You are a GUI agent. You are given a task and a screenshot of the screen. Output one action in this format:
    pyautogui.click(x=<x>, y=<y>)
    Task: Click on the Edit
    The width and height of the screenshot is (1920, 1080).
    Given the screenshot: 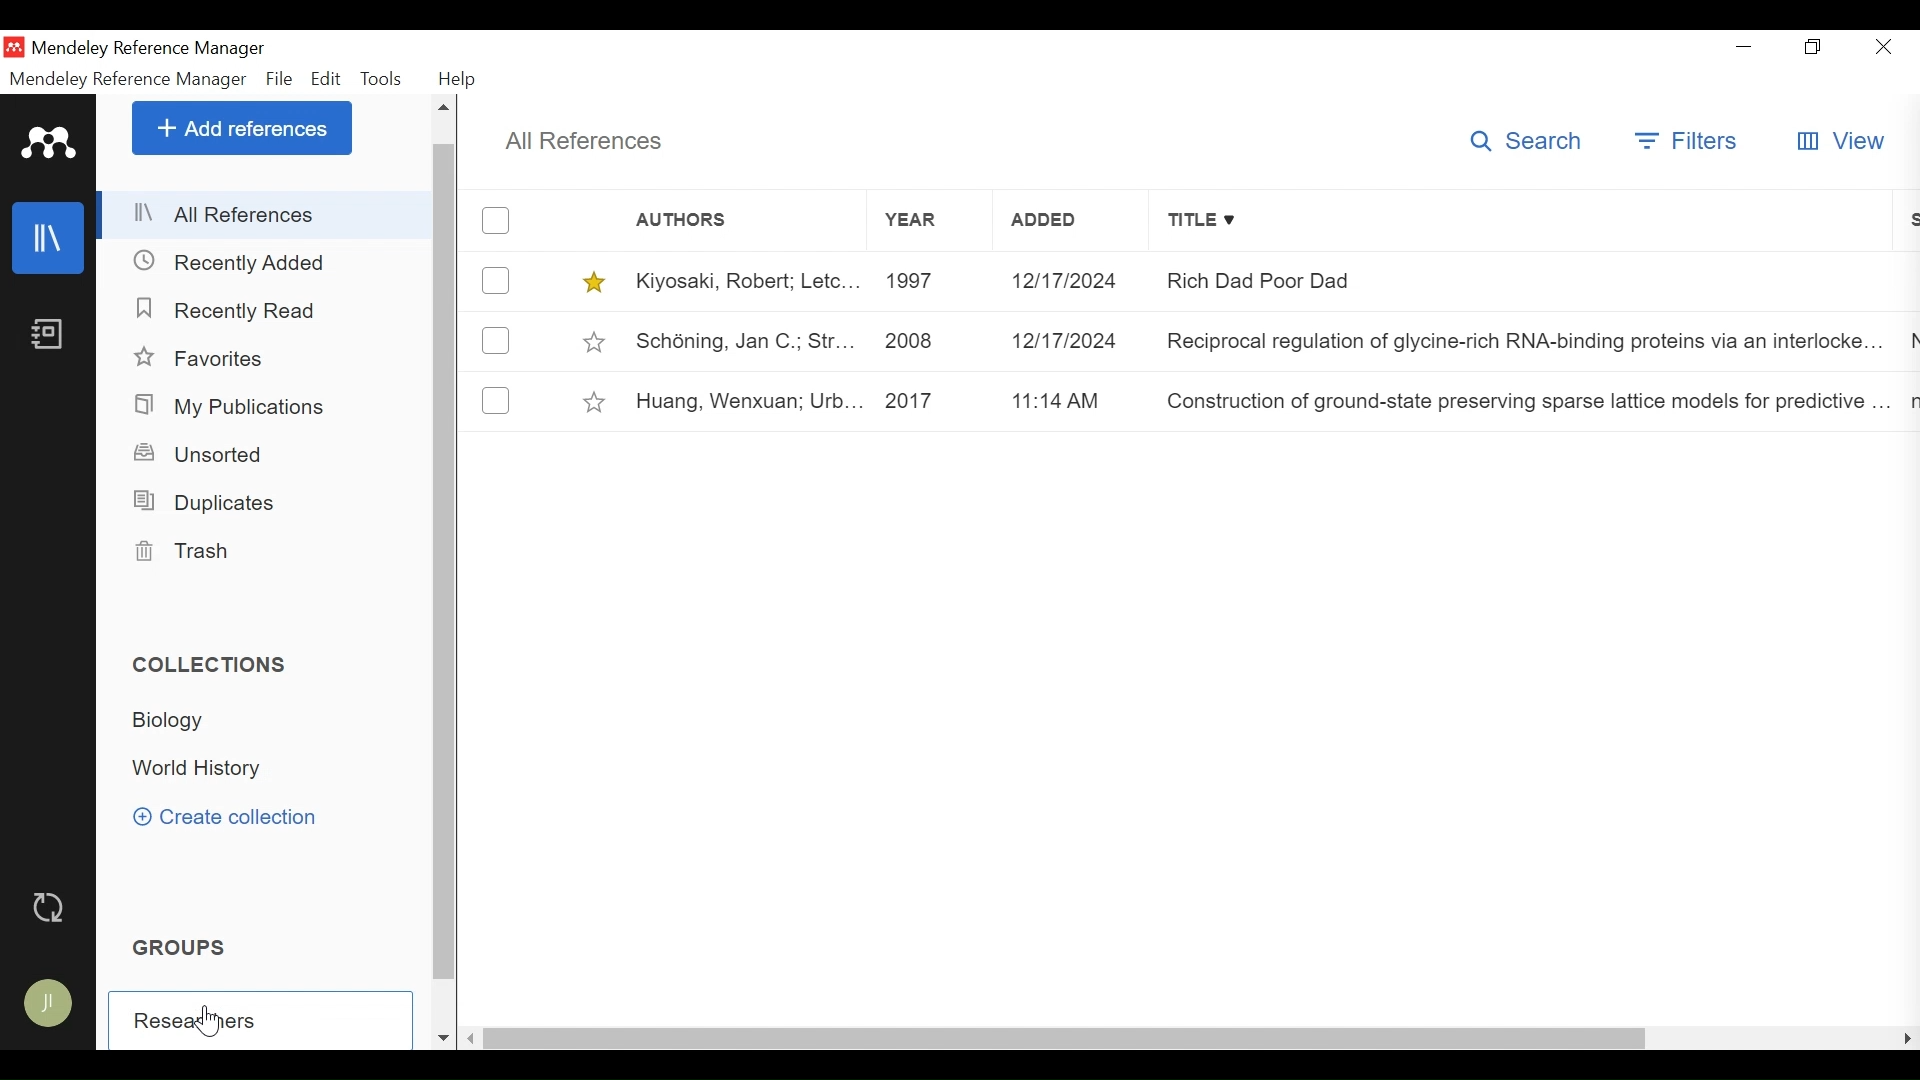 What is the action you would take?
    pyautogui.click(x=325, y=79)
    